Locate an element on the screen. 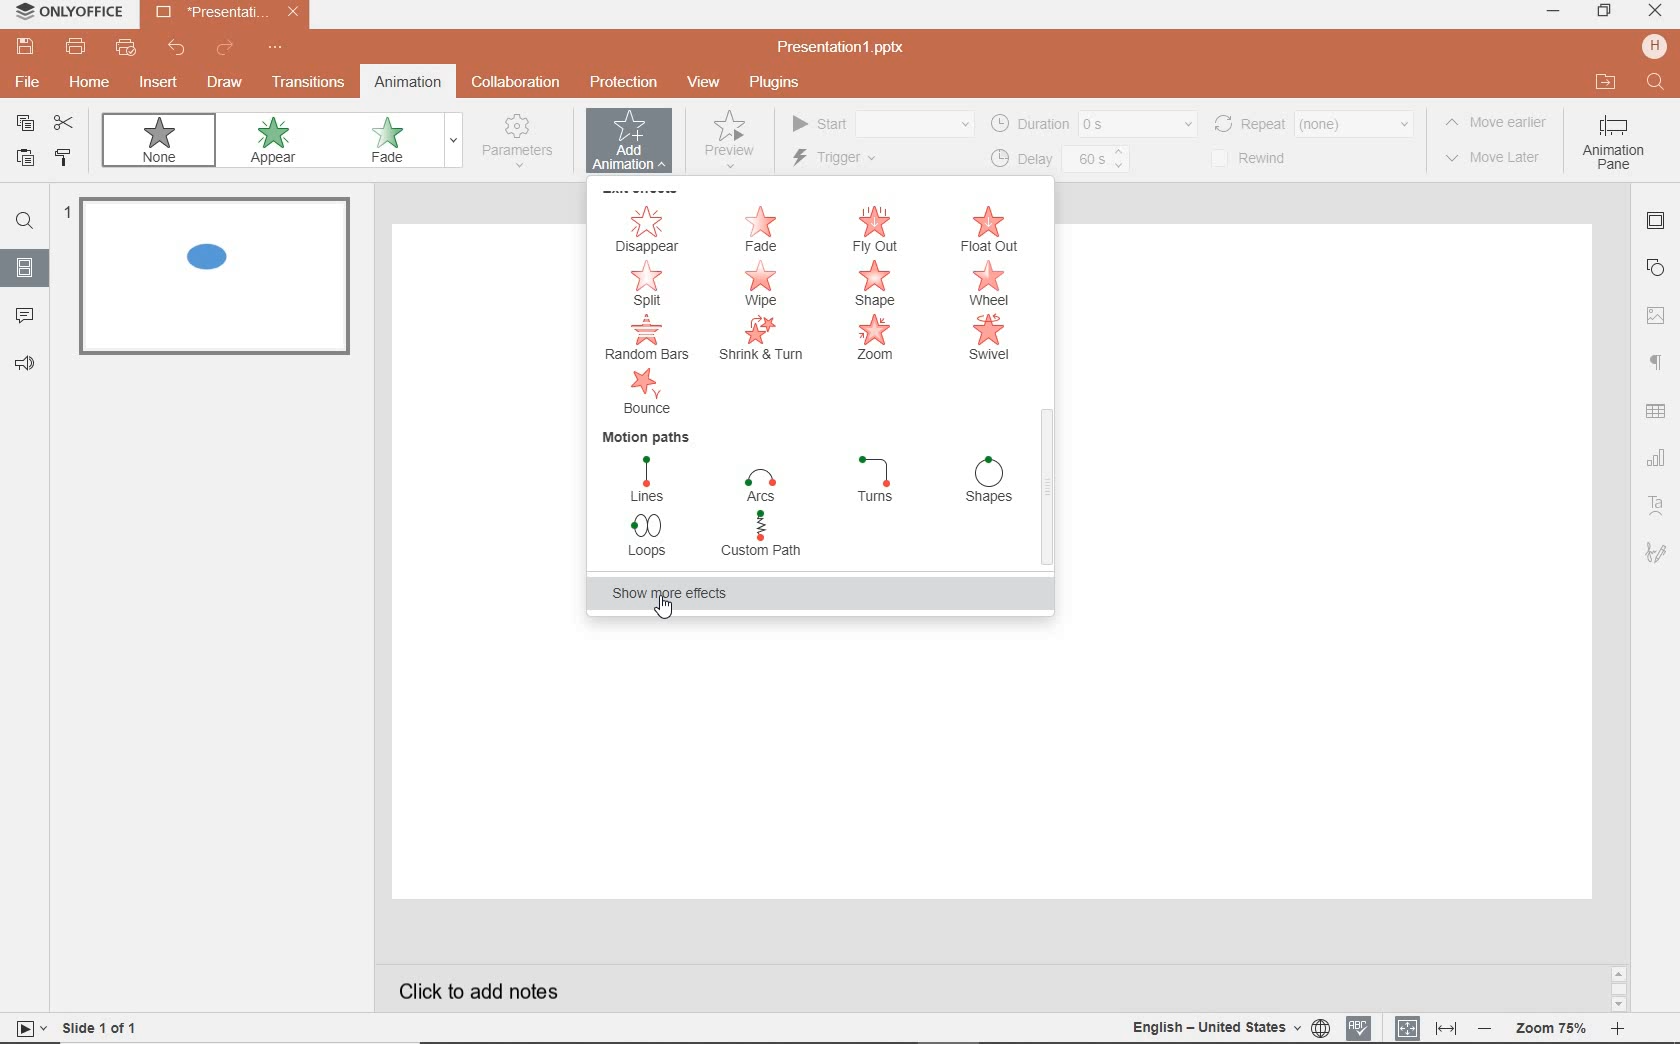  signature is located at coordinates (1656, 554).